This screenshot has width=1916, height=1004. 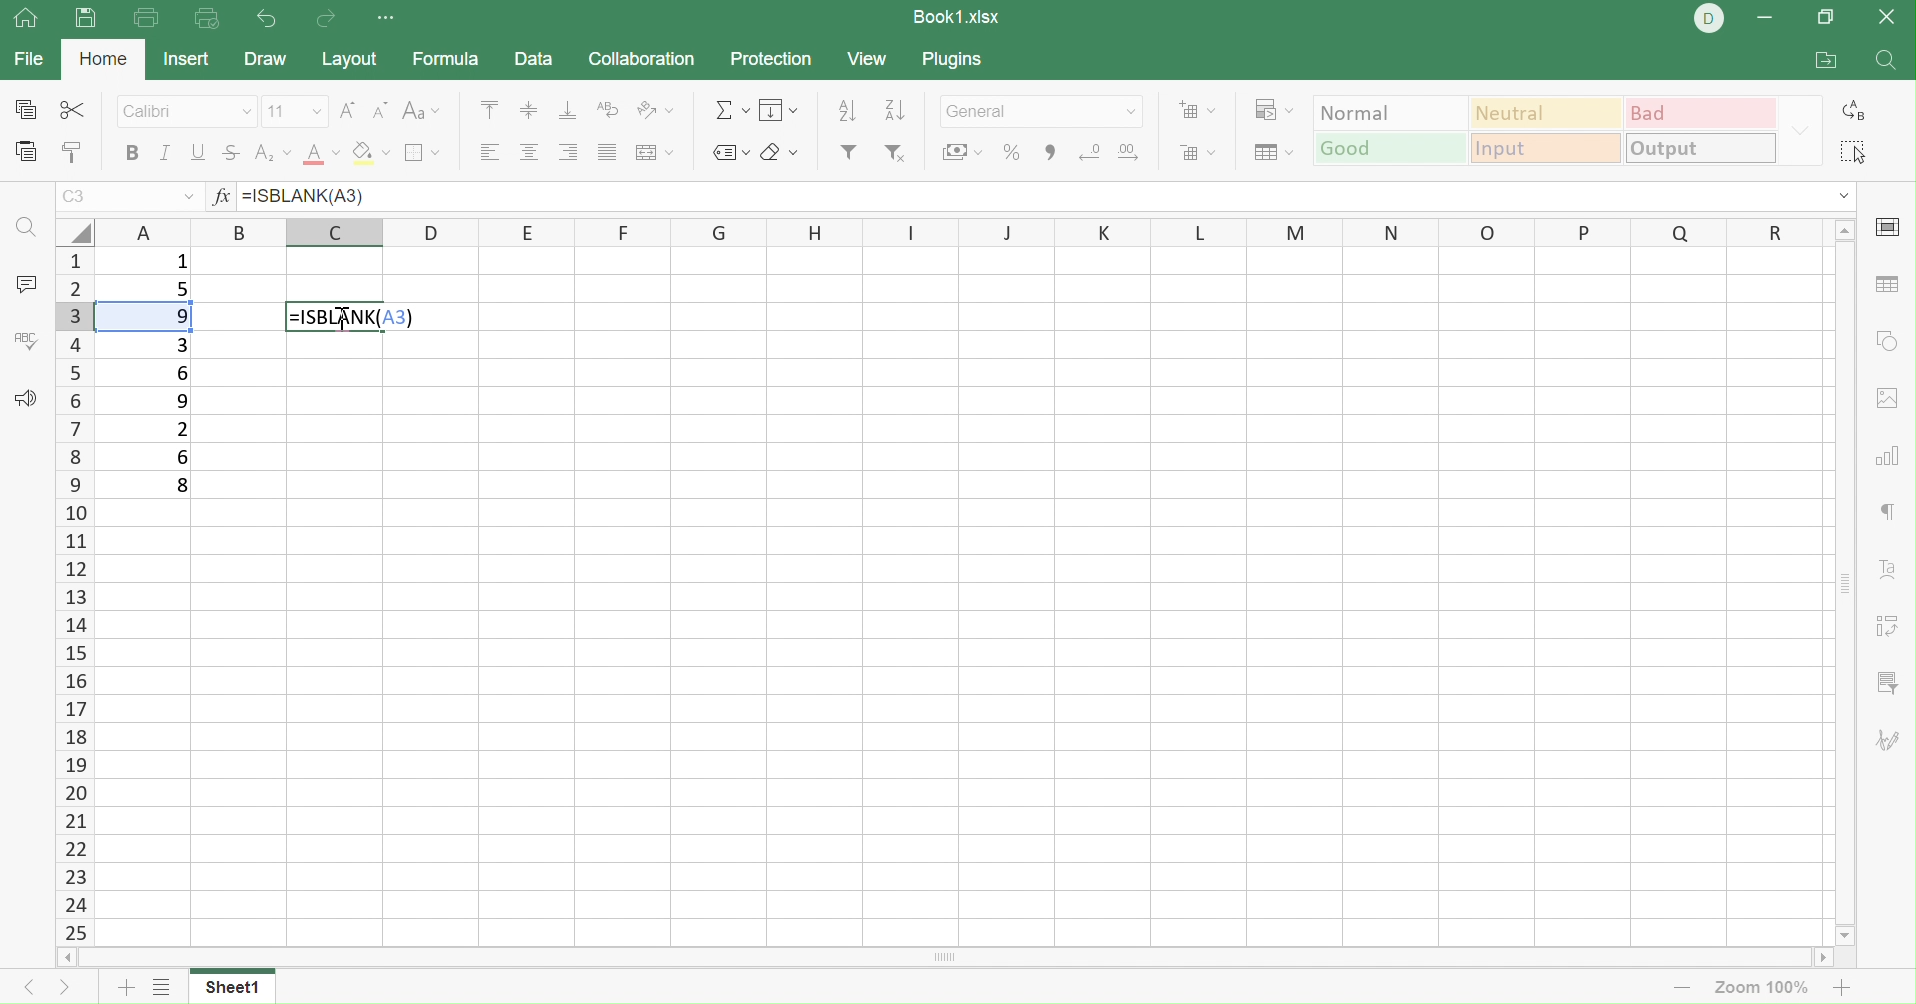 I want to click on Replace, so click(x=1859, y=108).